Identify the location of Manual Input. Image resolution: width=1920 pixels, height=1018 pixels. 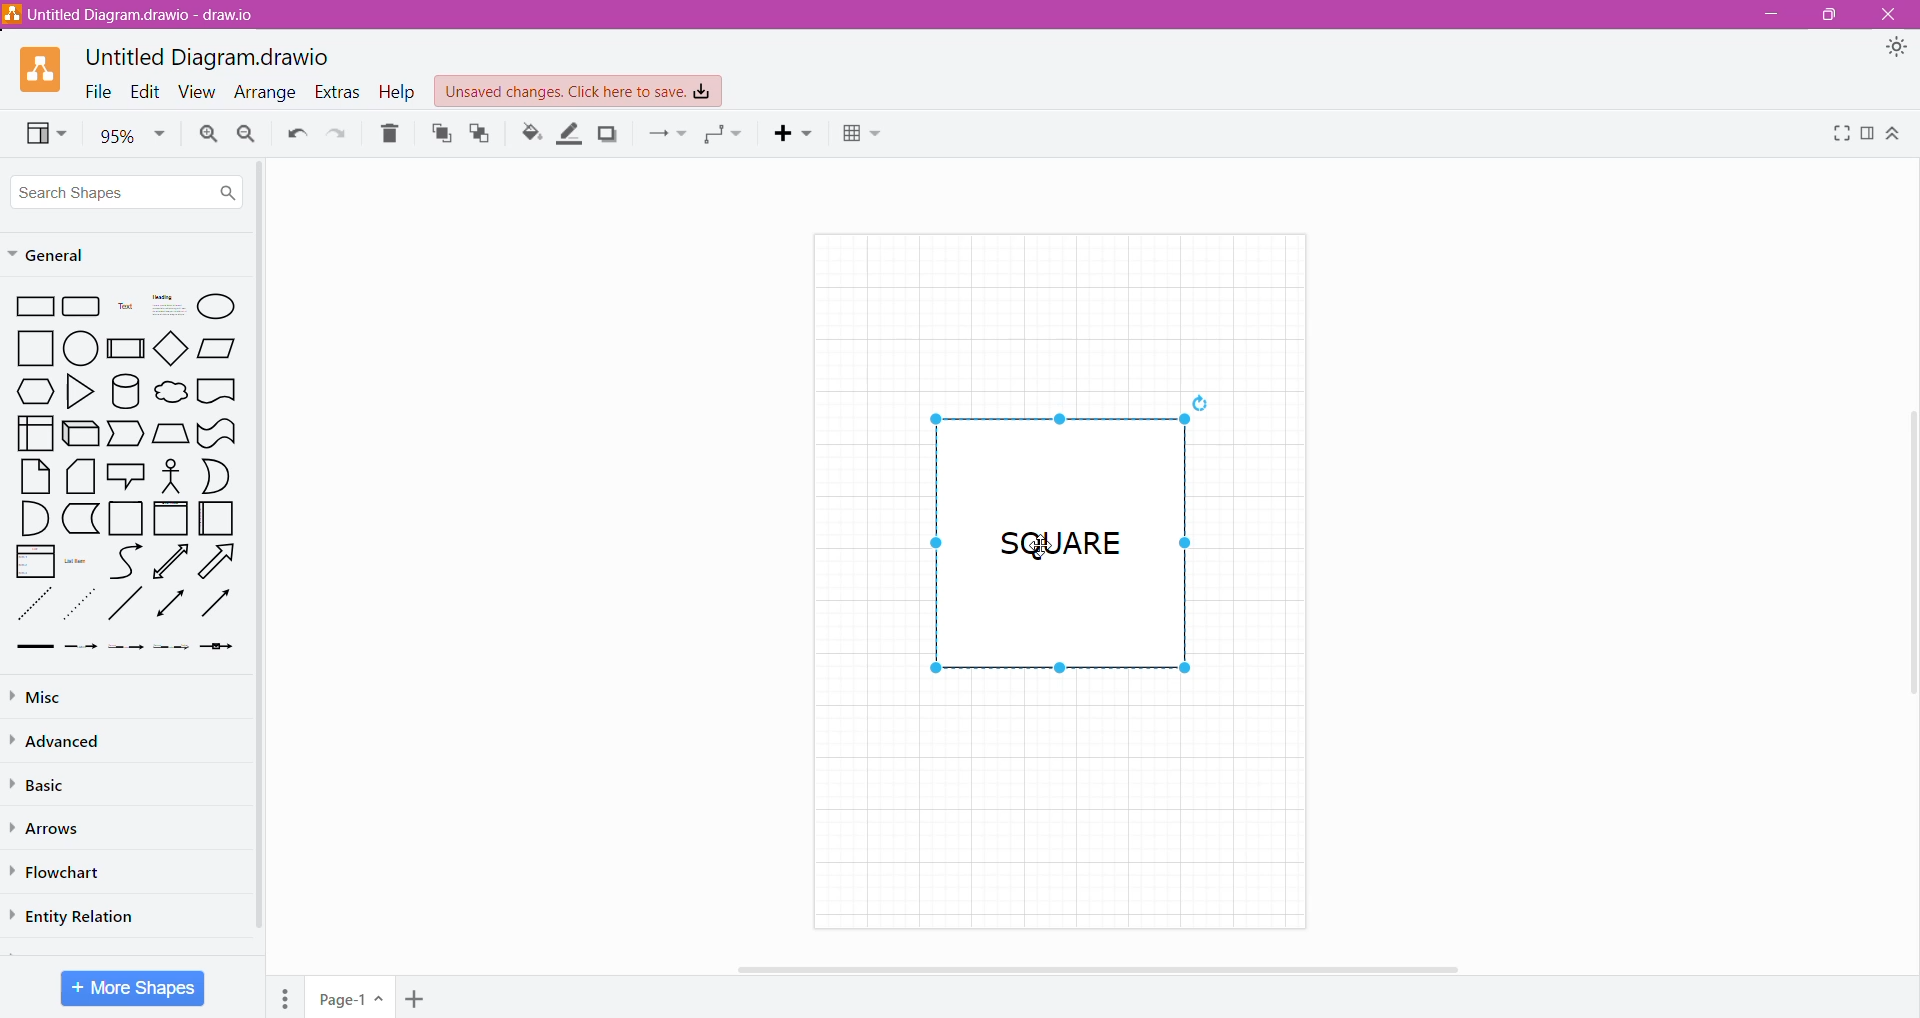
(172, 432).